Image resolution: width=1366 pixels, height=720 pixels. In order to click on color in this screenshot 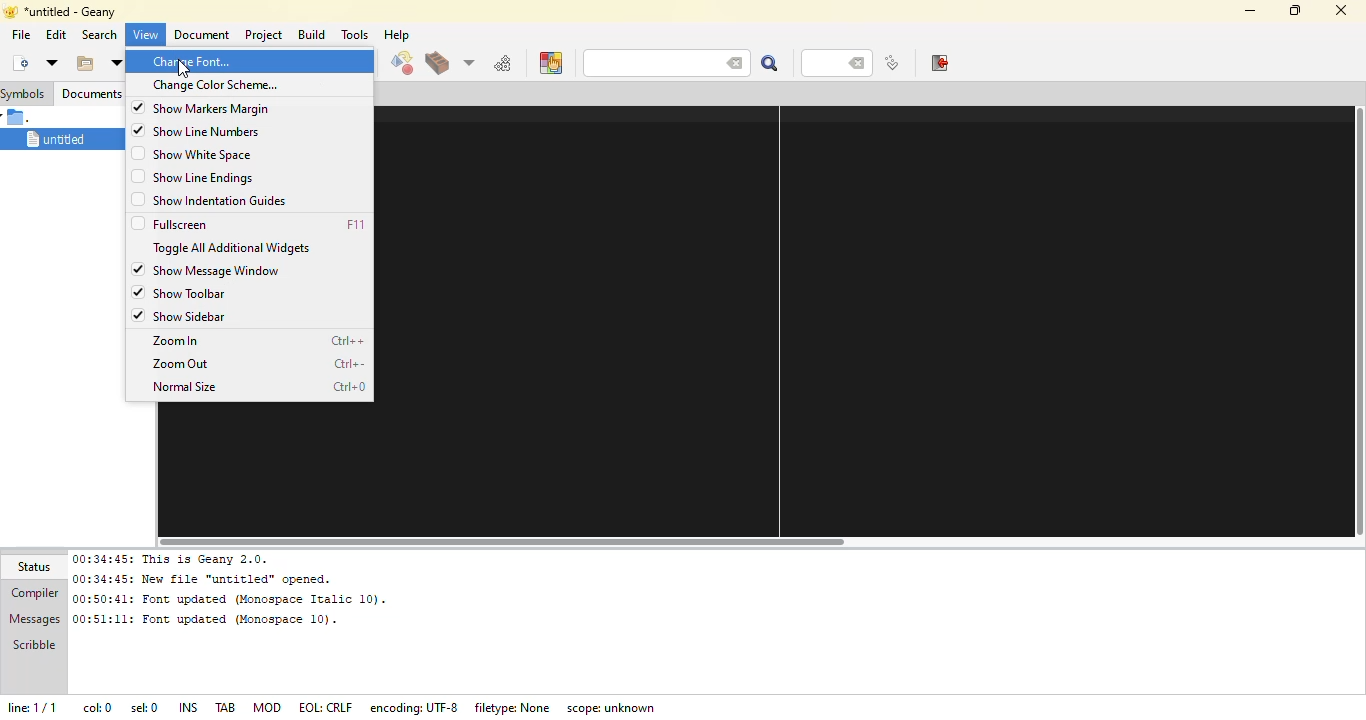, I will do `click(550, 63)`.